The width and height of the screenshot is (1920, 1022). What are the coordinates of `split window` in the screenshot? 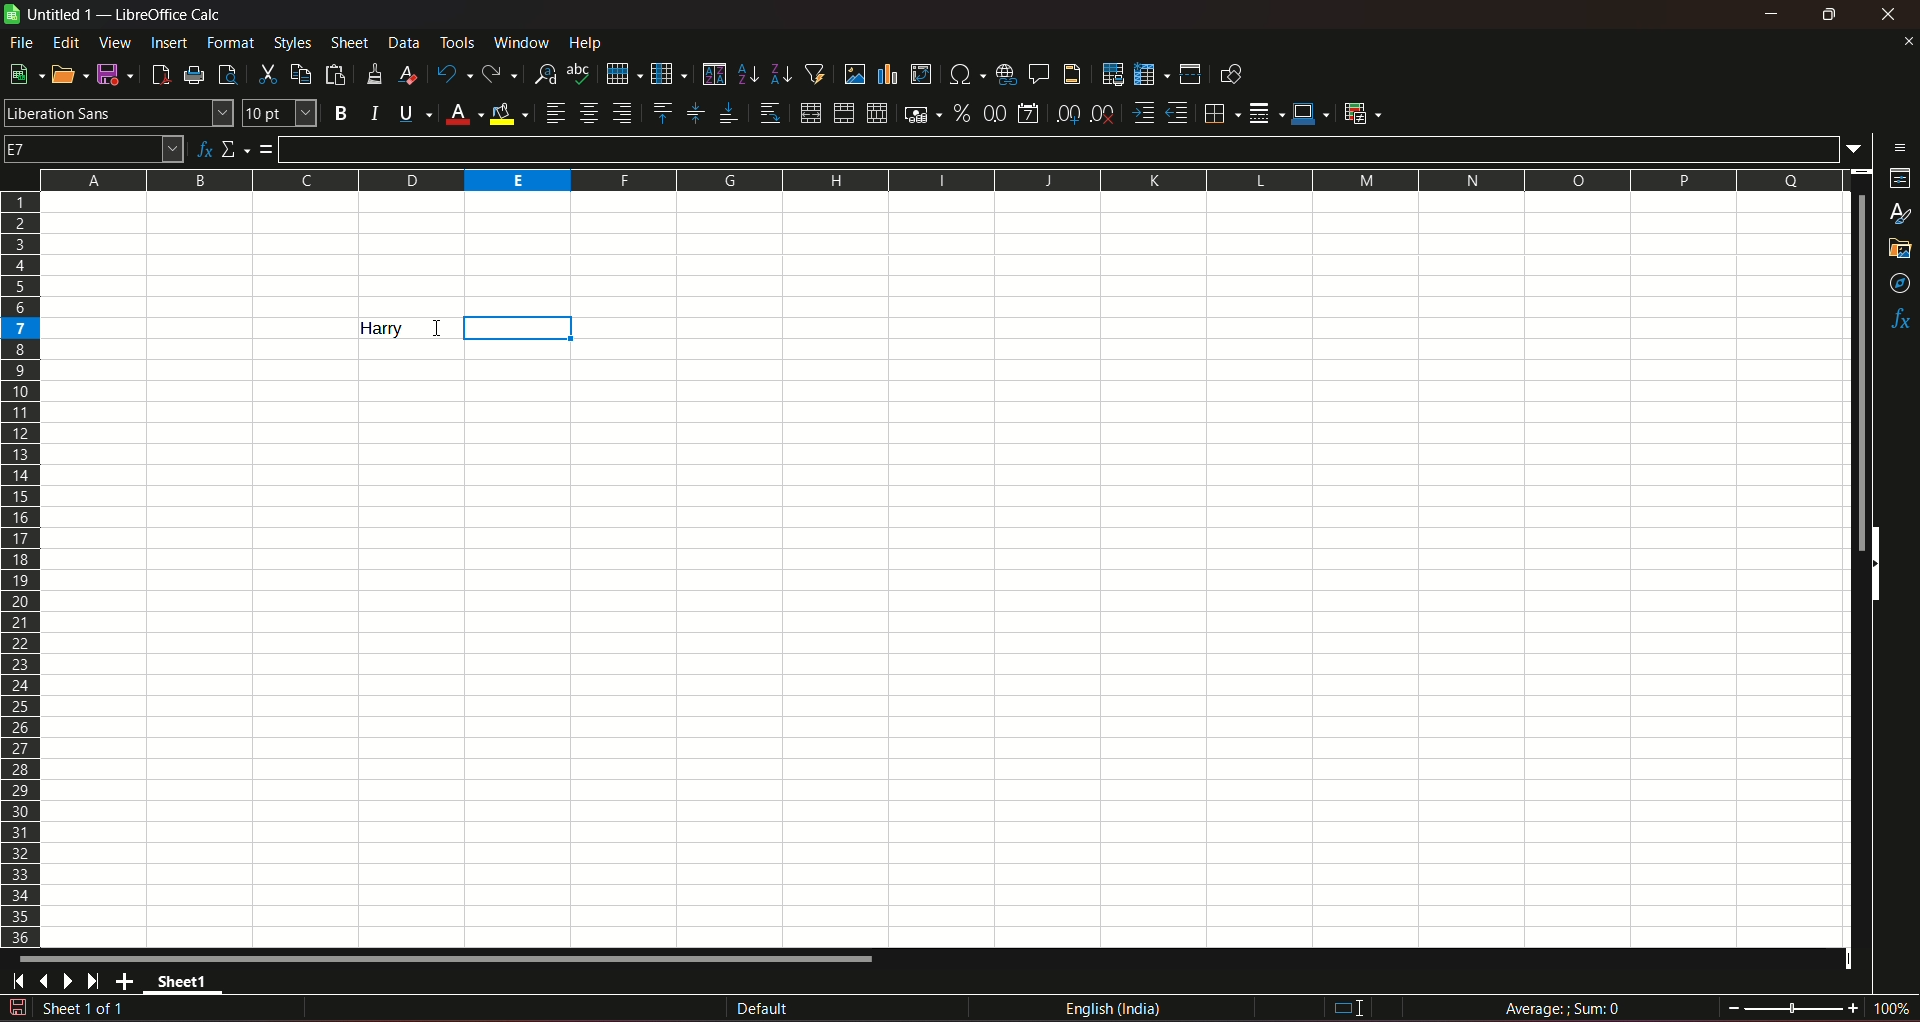 It's located at (1190, 74).